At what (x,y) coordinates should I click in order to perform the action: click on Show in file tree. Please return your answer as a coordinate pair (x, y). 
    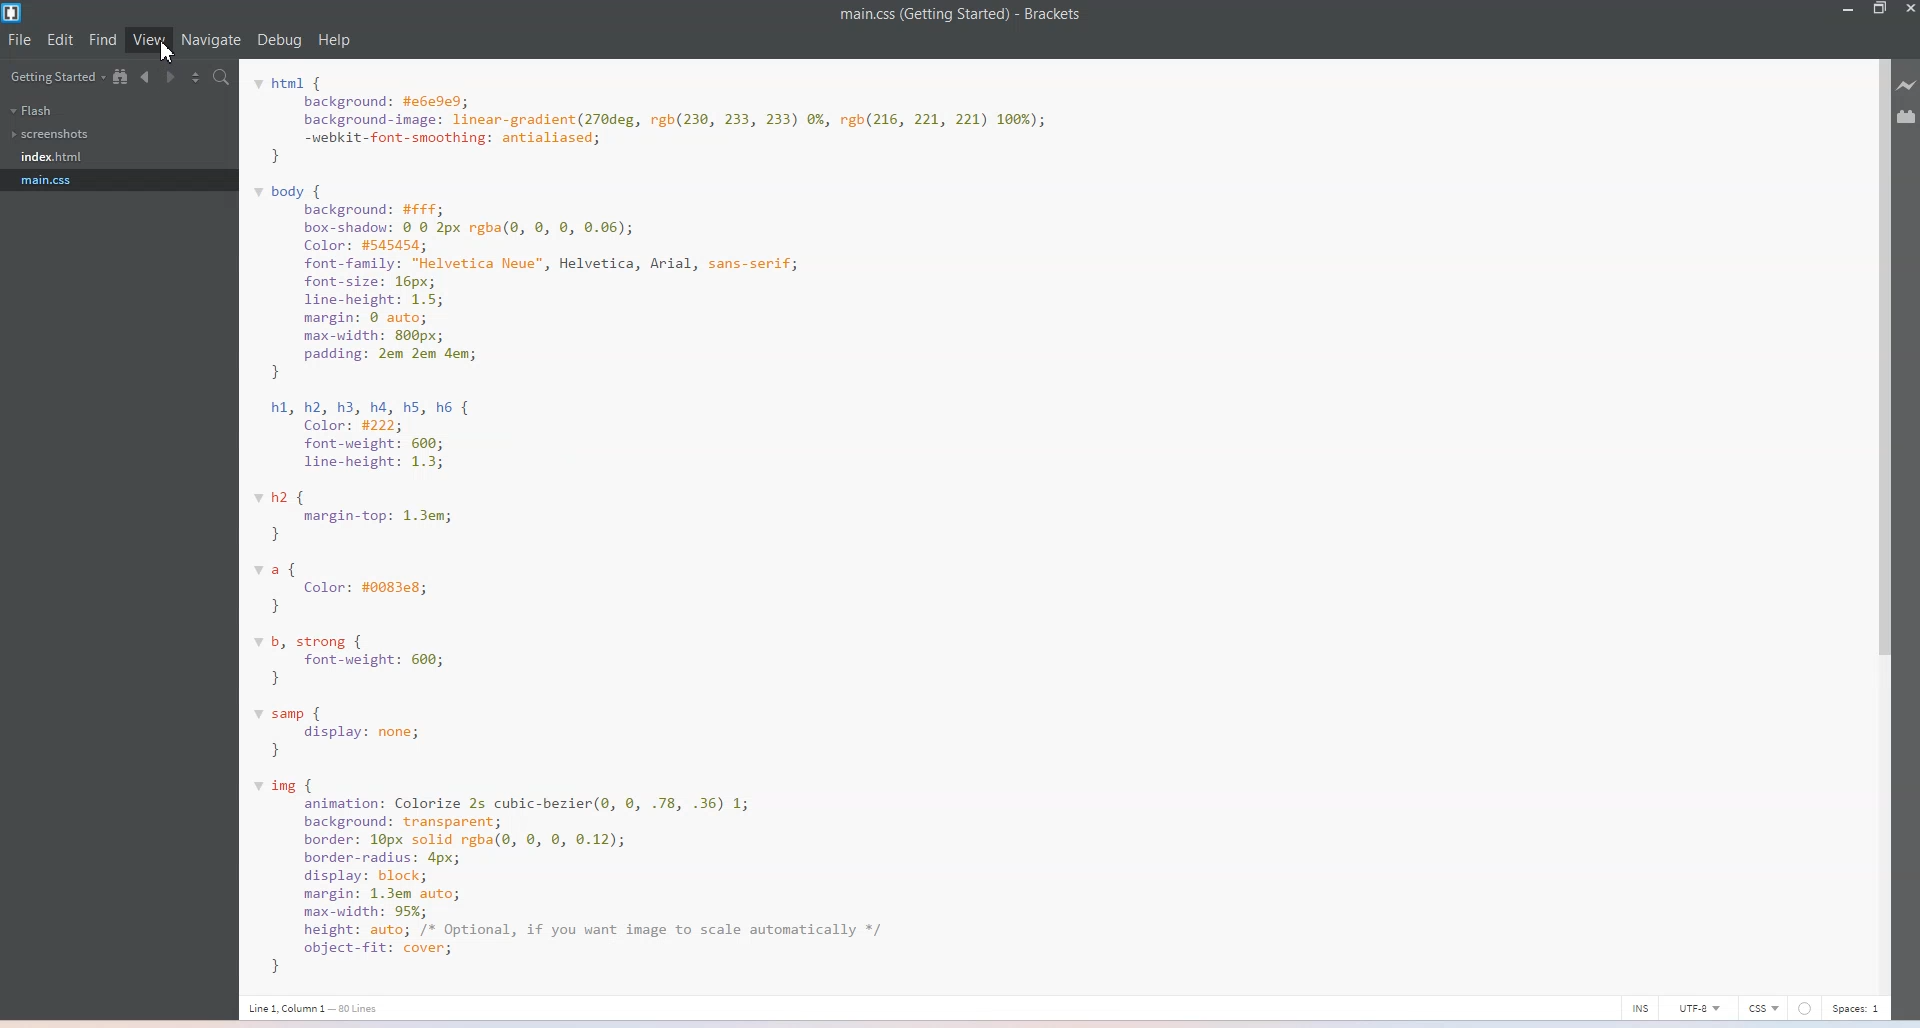
    Looking at the image, I should click on (121, 77).